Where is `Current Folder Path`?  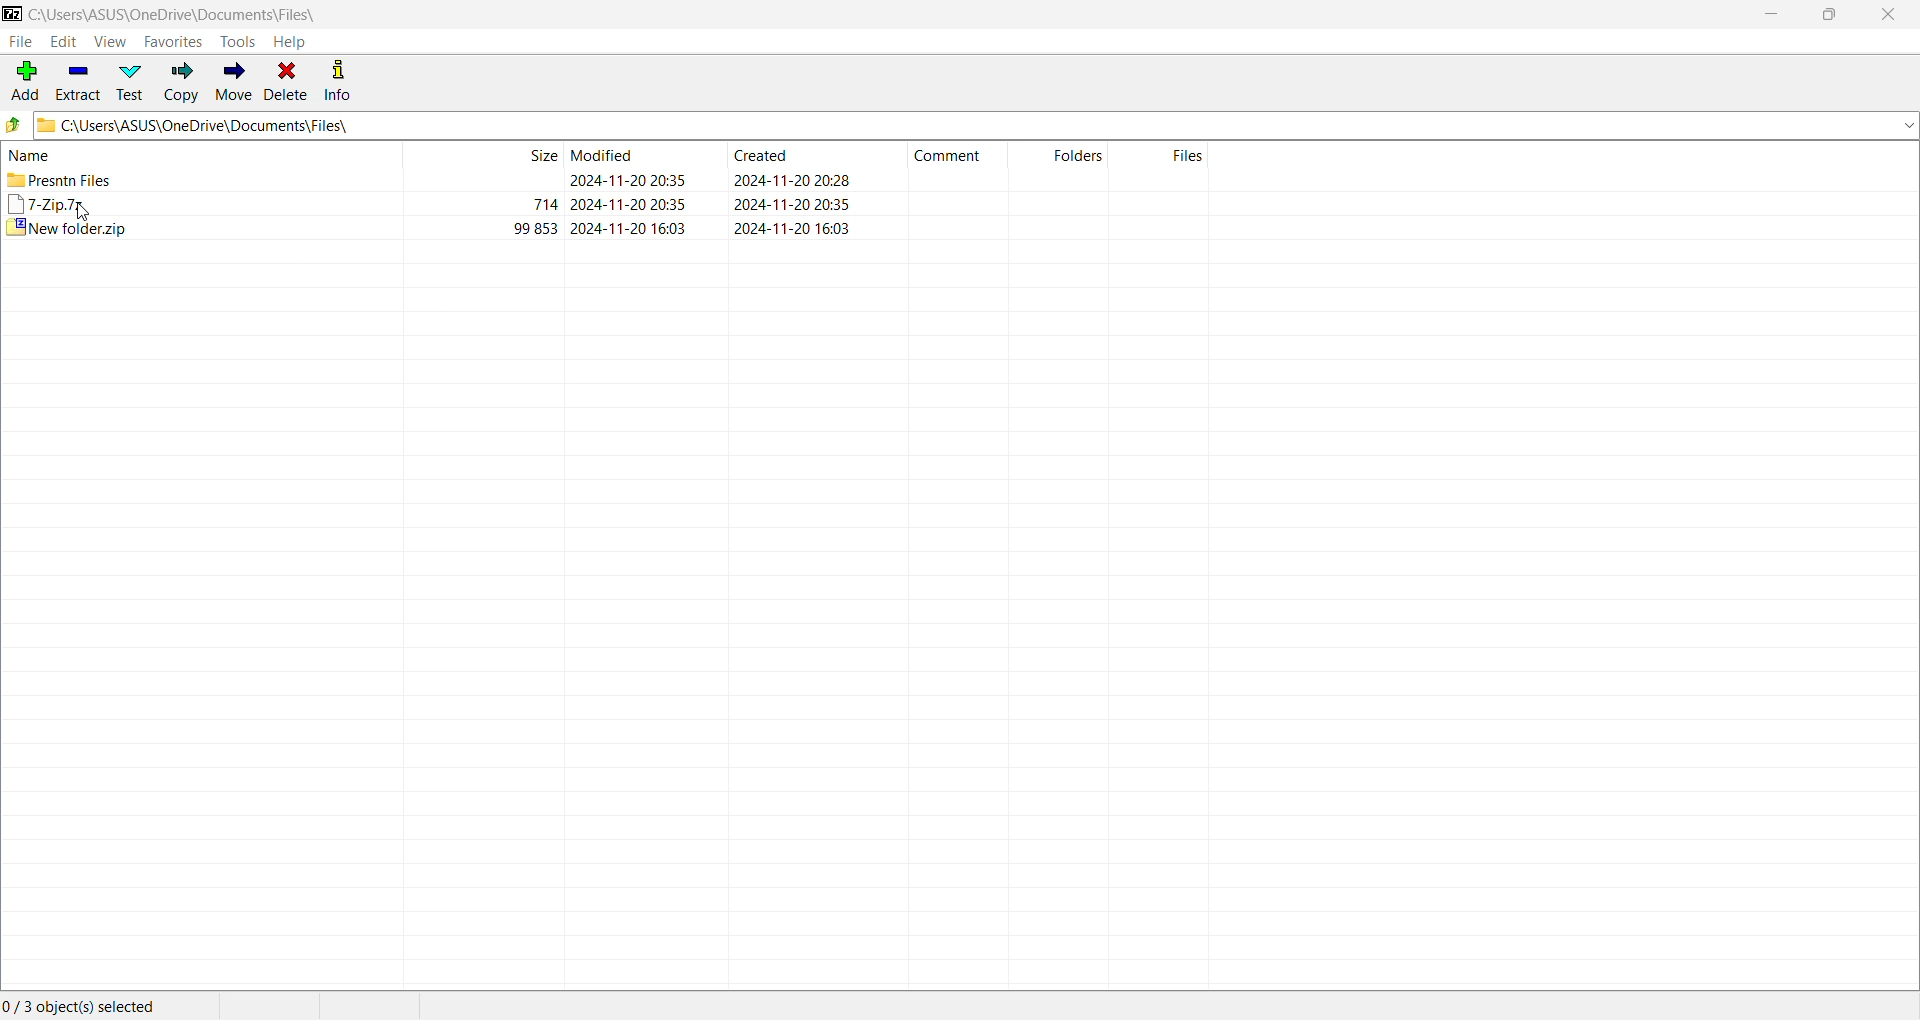 Current Folder Path is located at coordinates (177, 11).